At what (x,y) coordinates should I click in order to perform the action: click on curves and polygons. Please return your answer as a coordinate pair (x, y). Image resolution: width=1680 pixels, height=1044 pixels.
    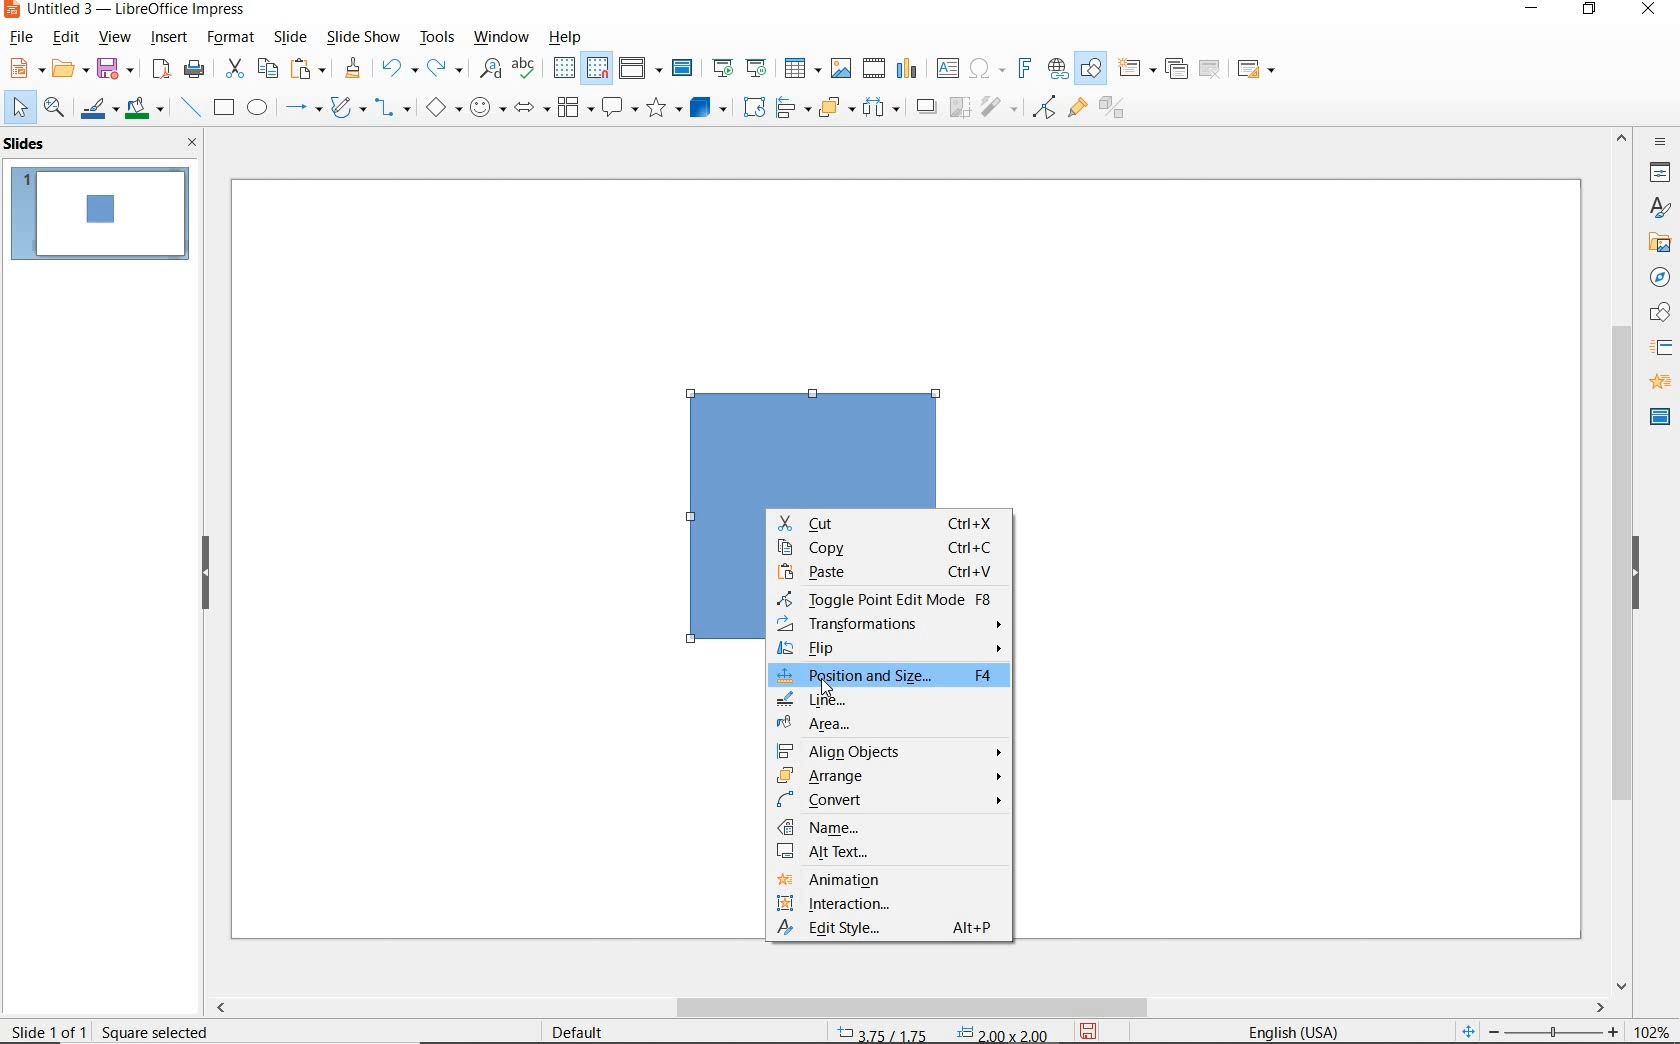
    Looking at the image, I should click on (346, 109).